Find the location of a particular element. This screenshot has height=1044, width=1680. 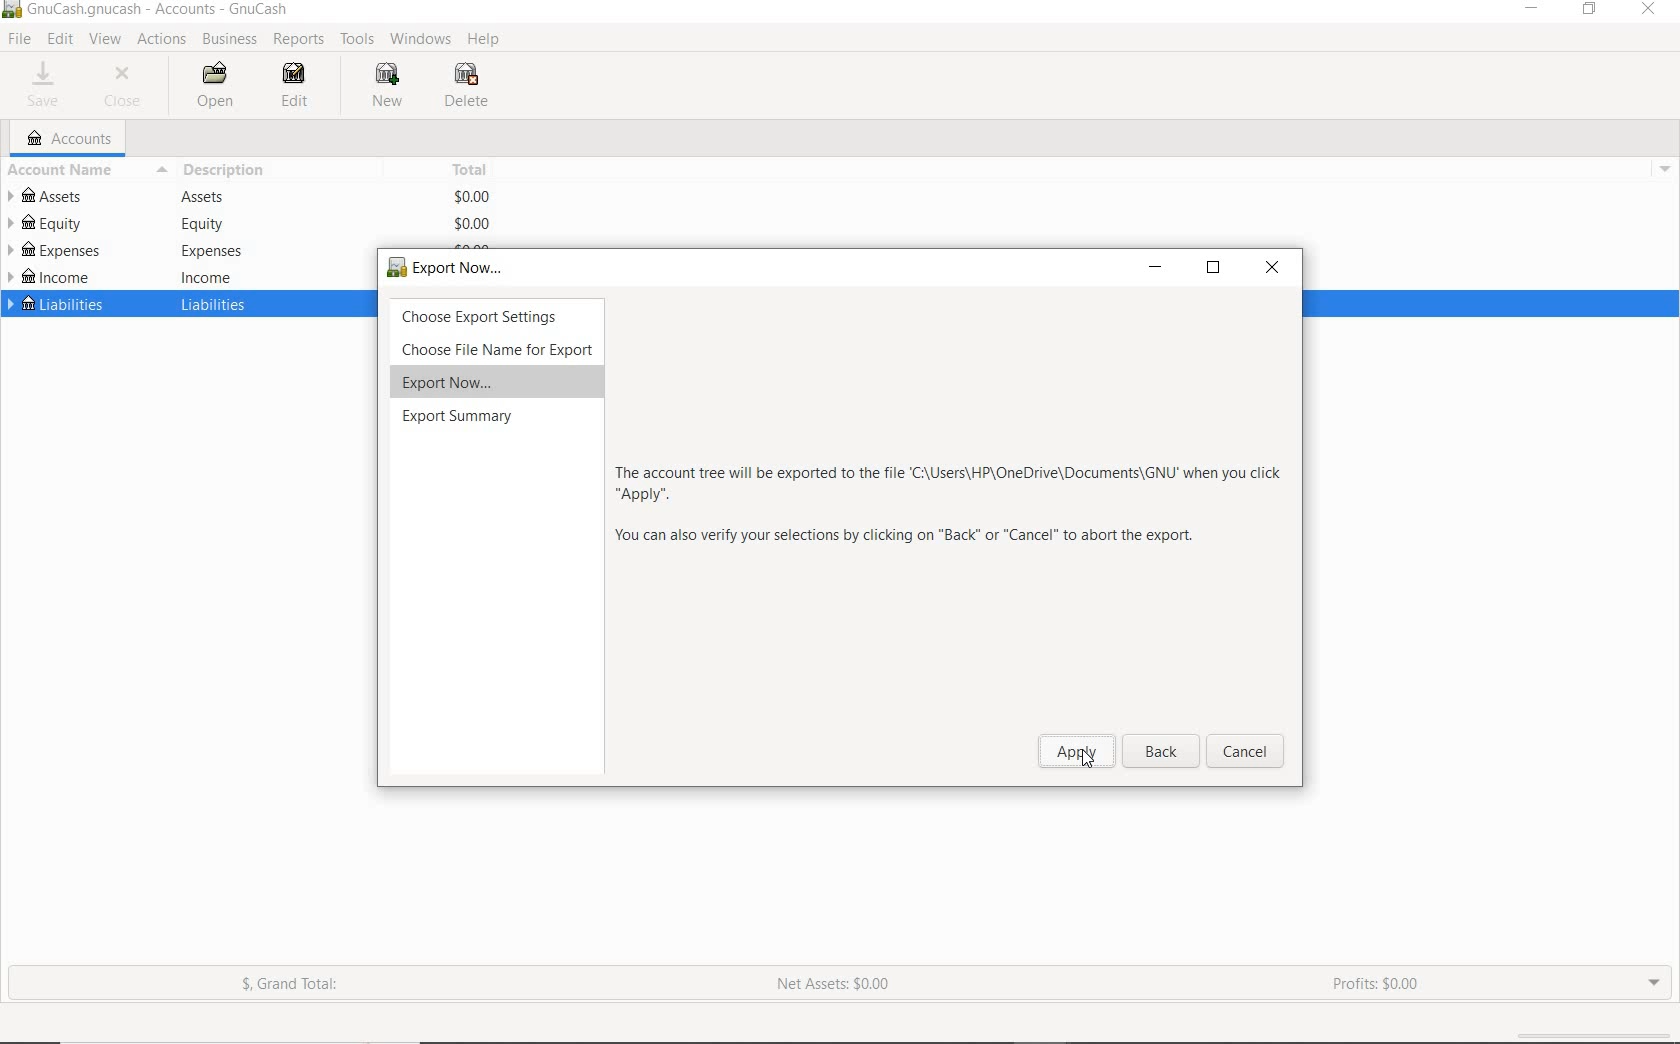

CLOSE is located at coordinates (127, 85).